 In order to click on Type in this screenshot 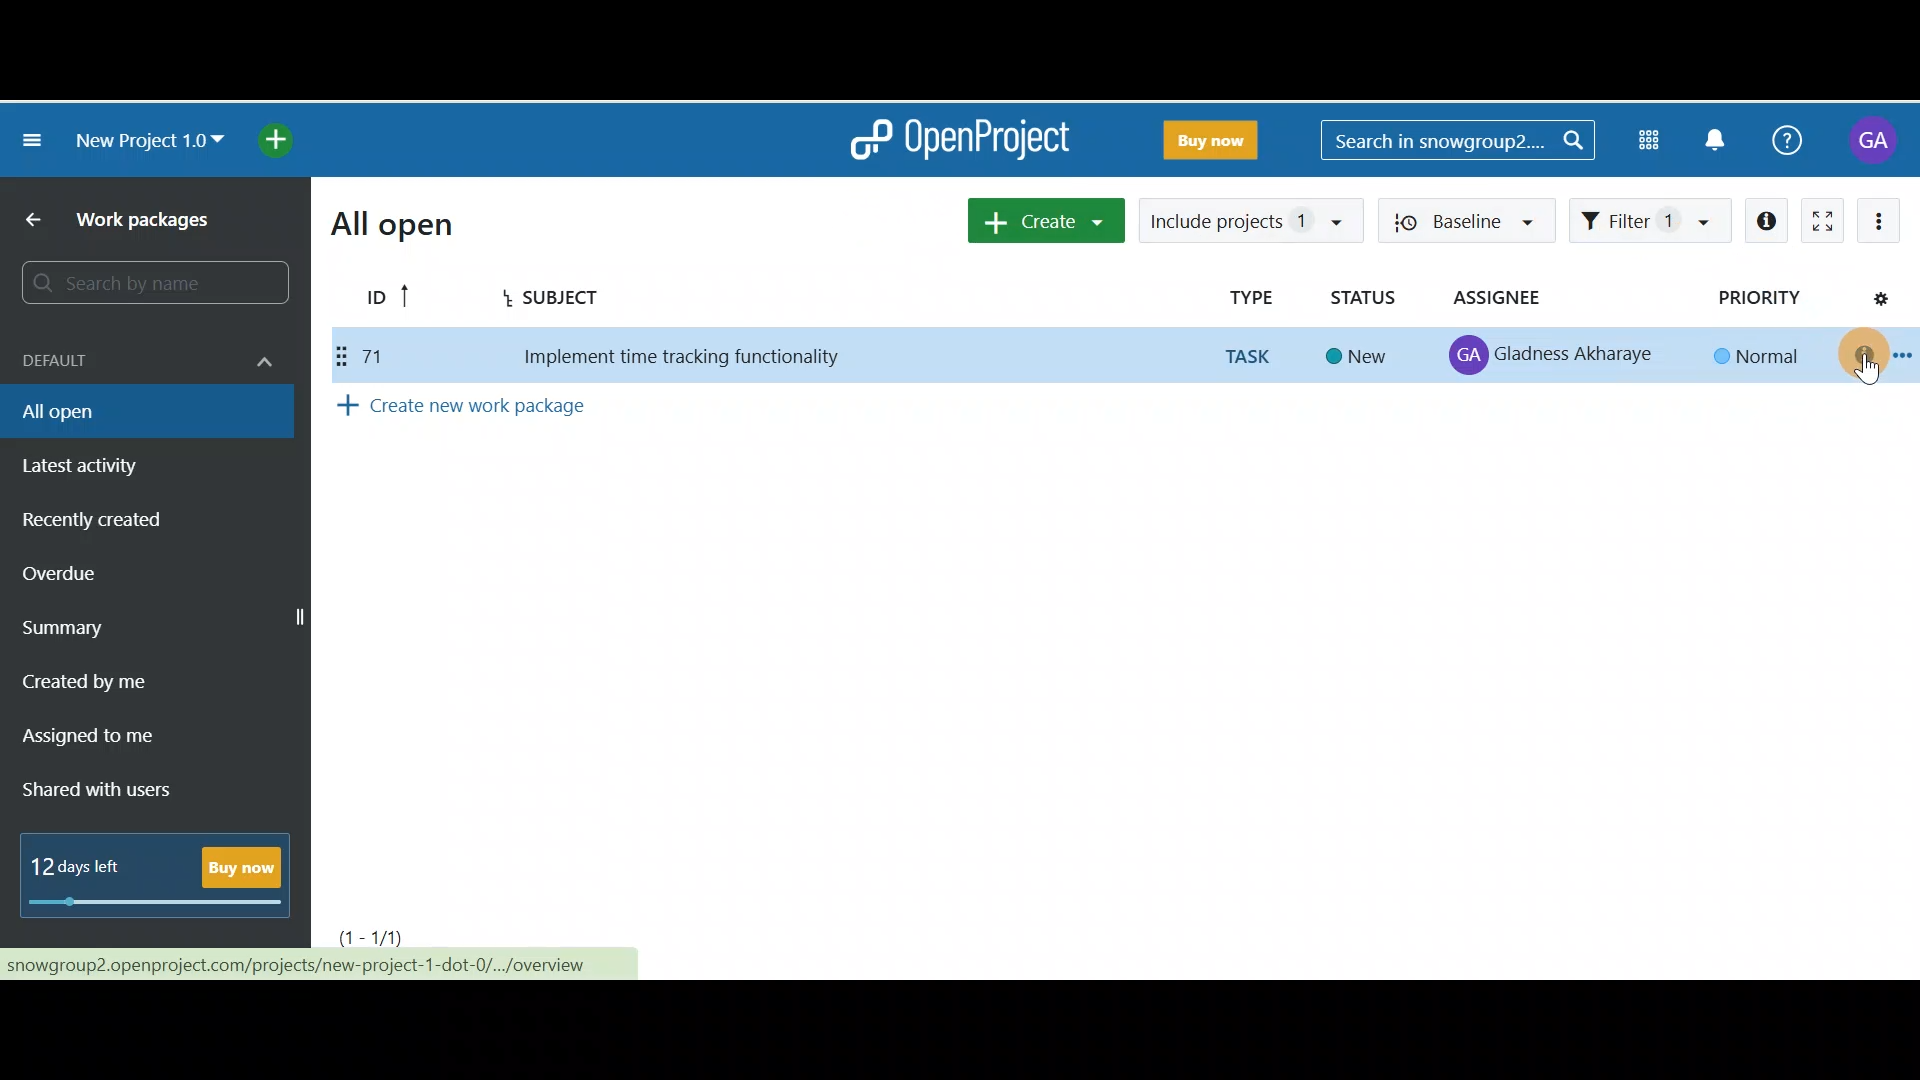, I will do `click(1243, 292)`.